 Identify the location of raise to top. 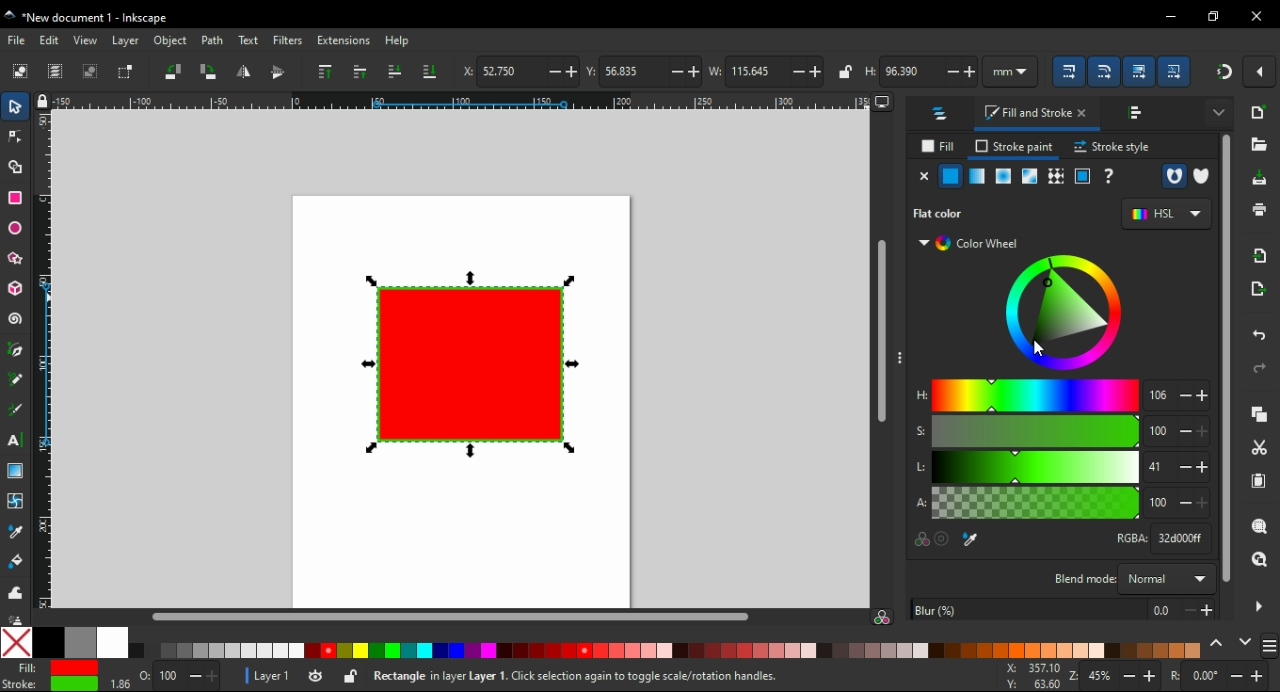
(323, 72).